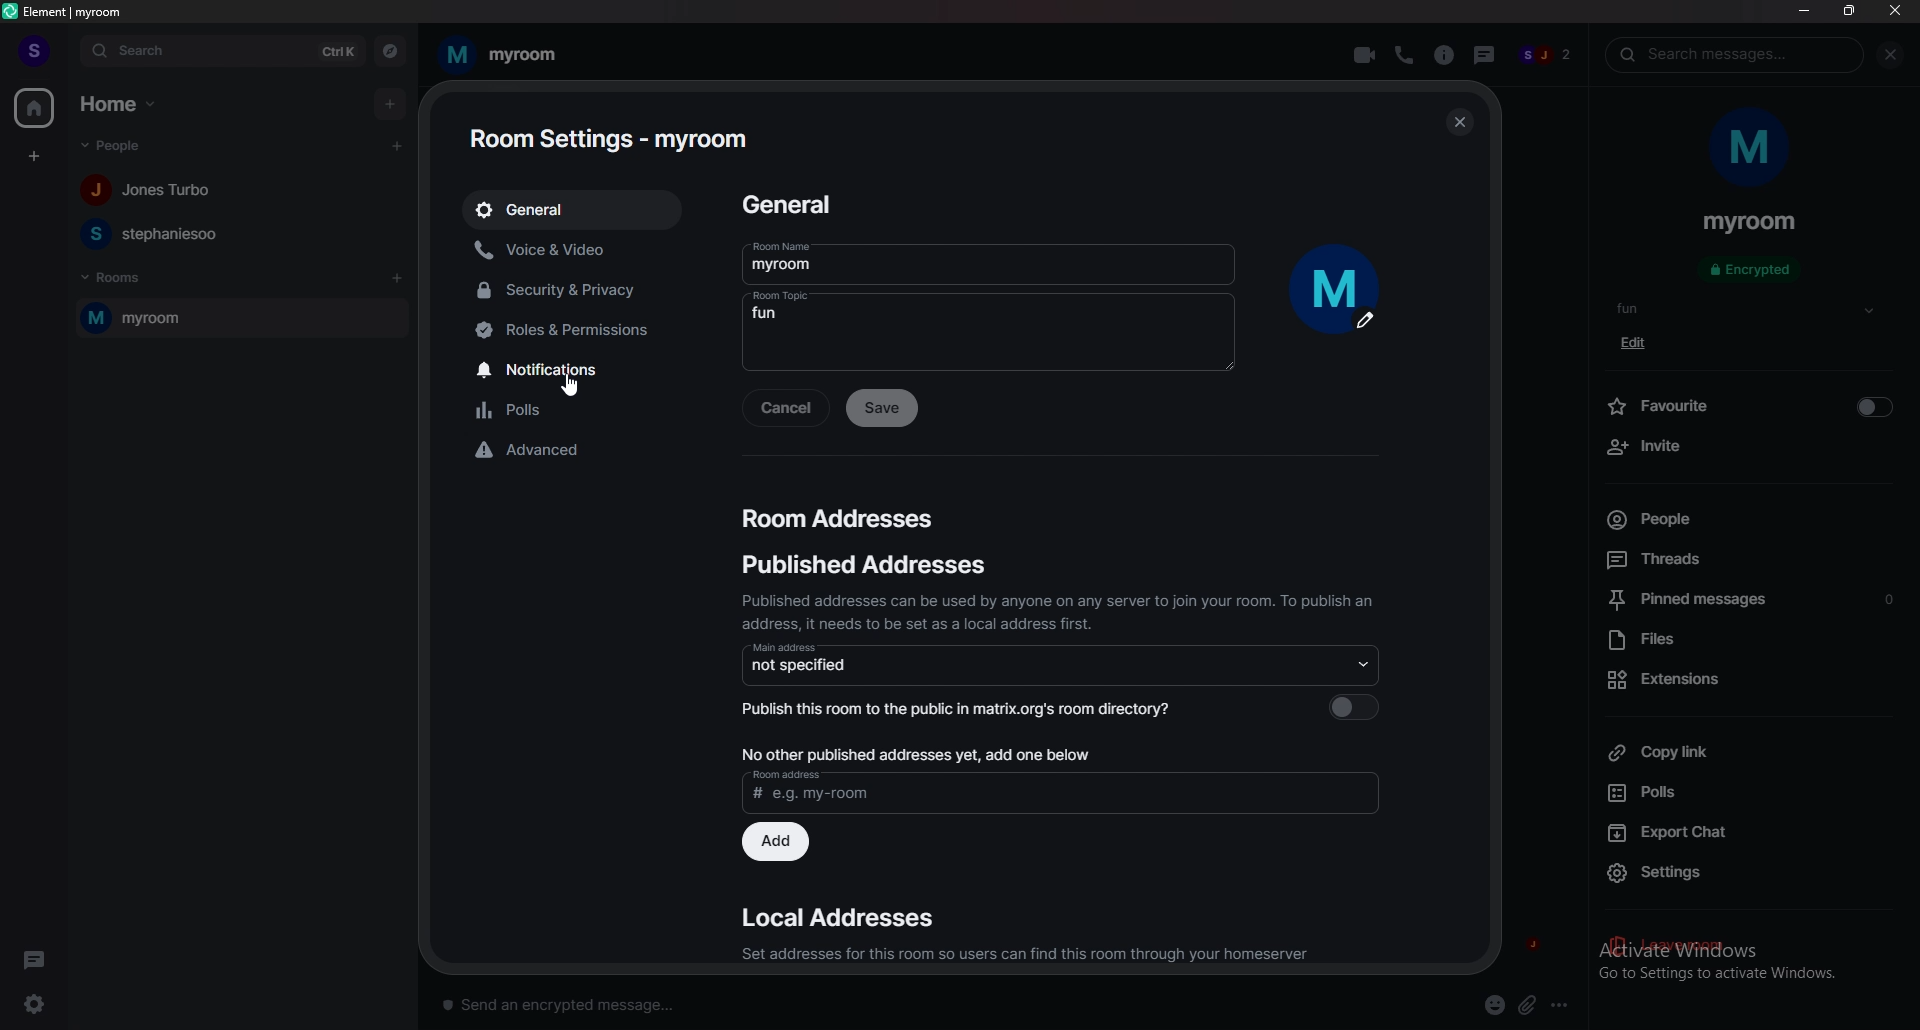 Image resolution: width=1920 pixels, height=1030 pixels. I want to click on room addresses, so click(839, 518).